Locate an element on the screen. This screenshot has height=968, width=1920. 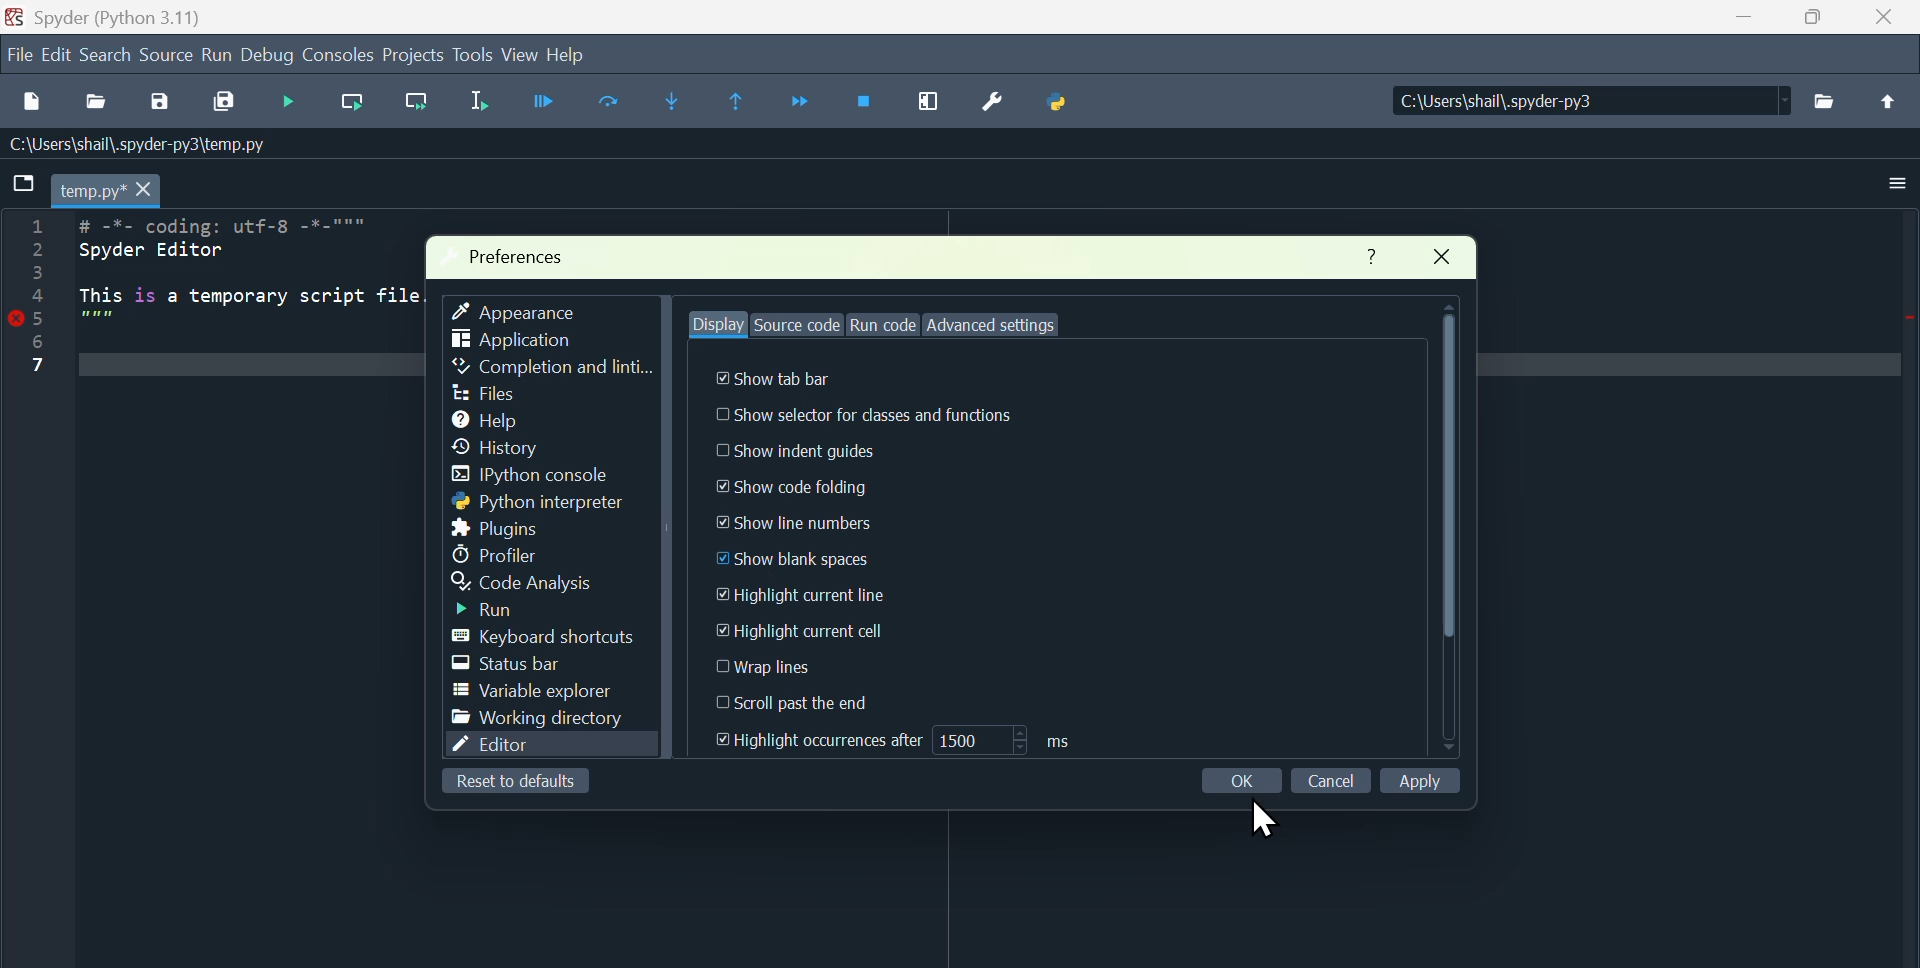
Appearance is located at coordinates (510, 310).